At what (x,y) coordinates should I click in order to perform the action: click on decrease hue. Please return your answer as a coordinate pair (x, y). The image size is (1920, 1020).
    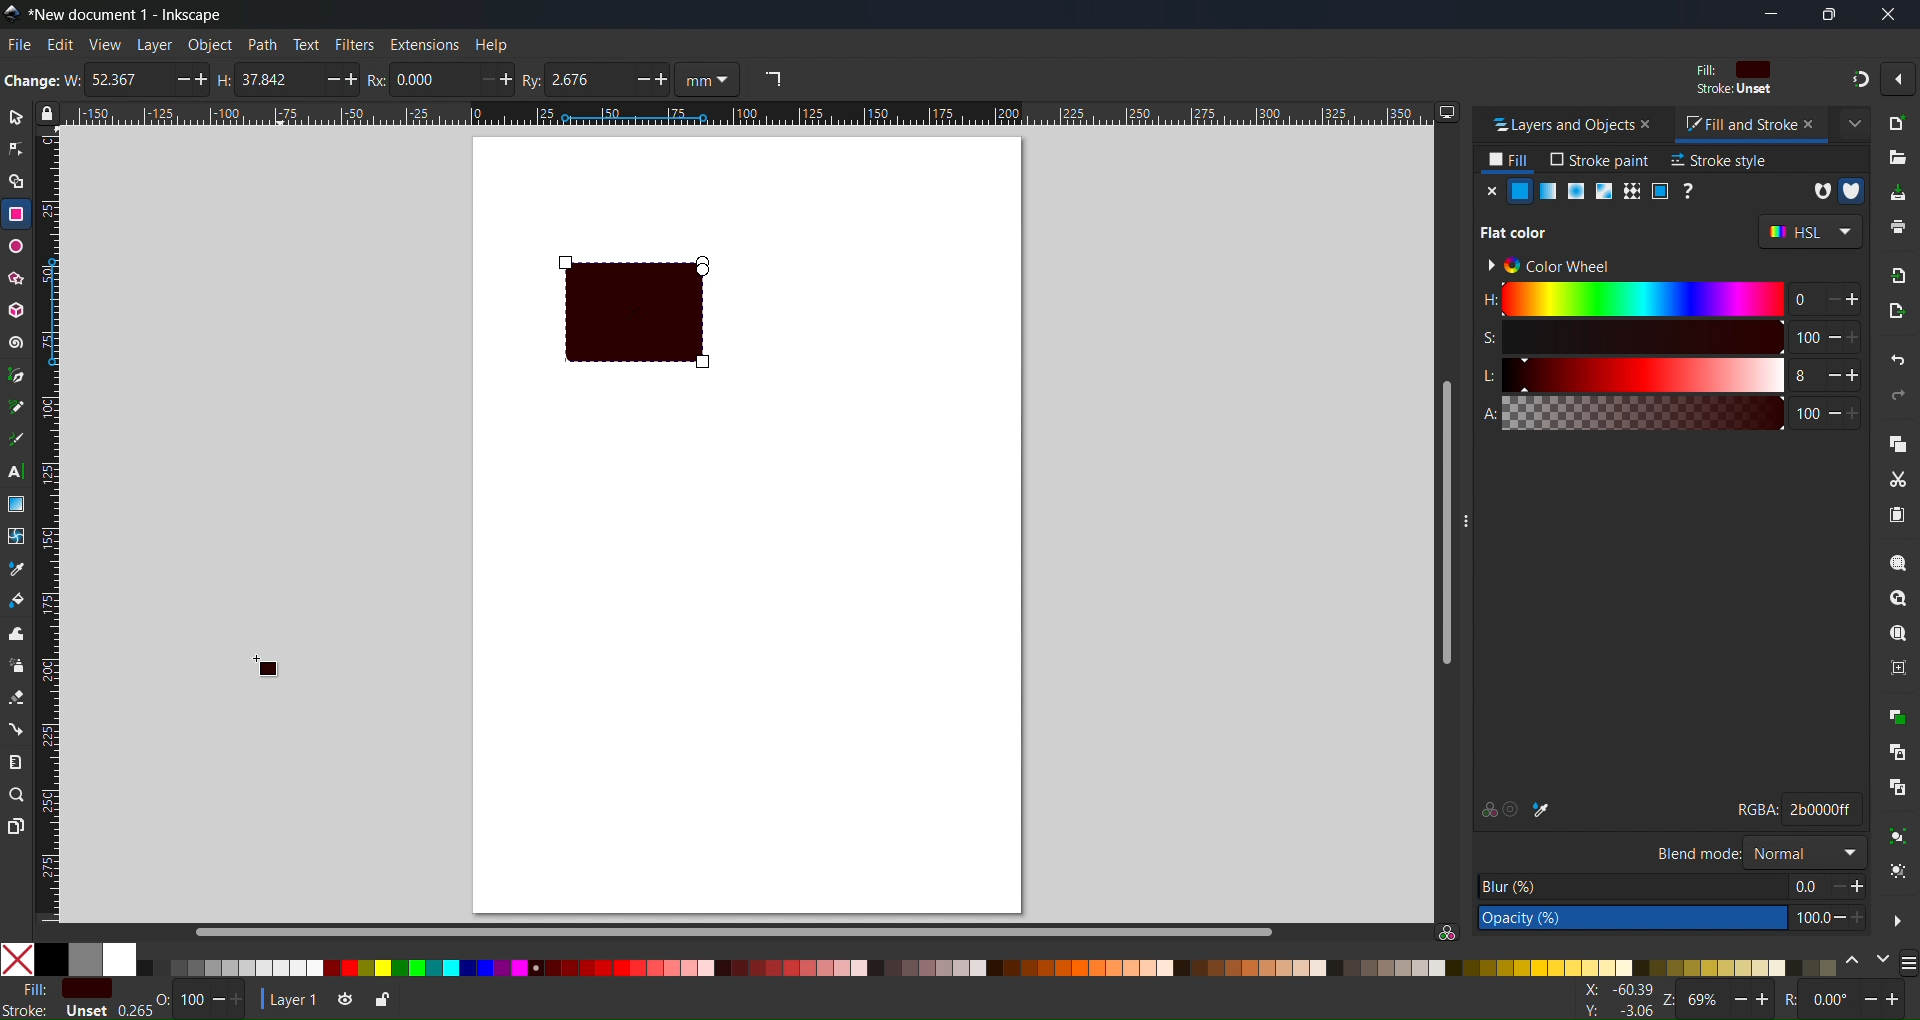
    Looking at the image, I should click on (1855, 301).